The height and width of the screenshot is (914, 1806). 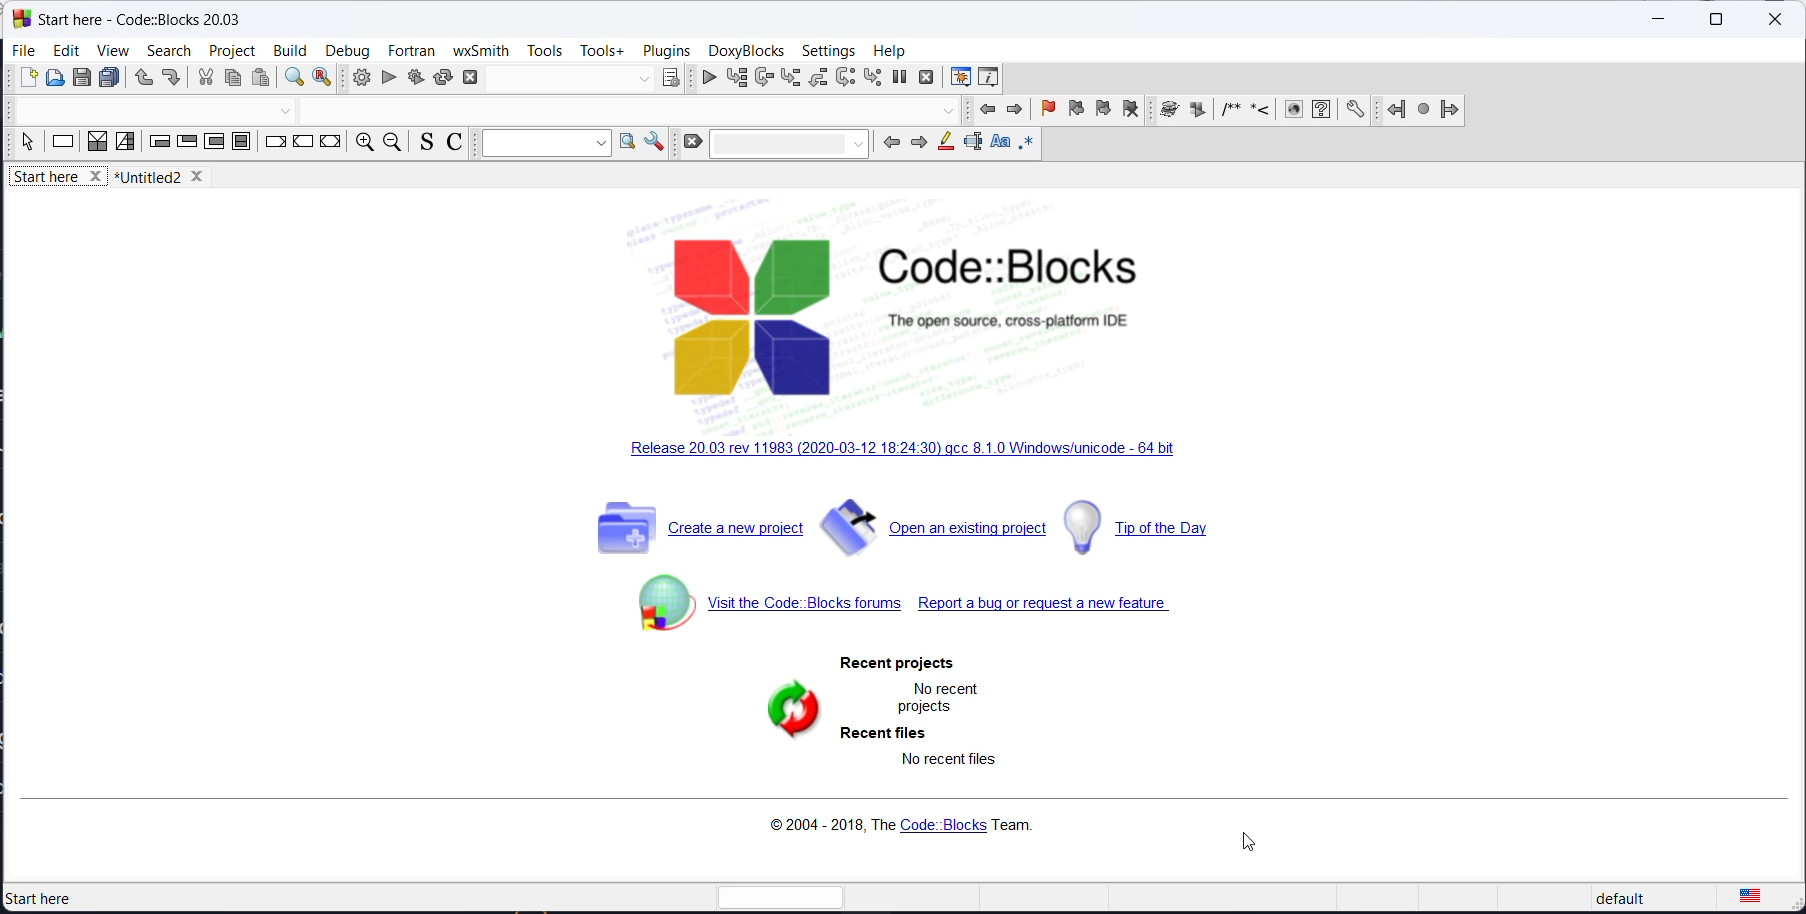 What do you see at coordinates (362, 144) in the screenshot?
I see `zoom in` at bounding box center [362, 144].